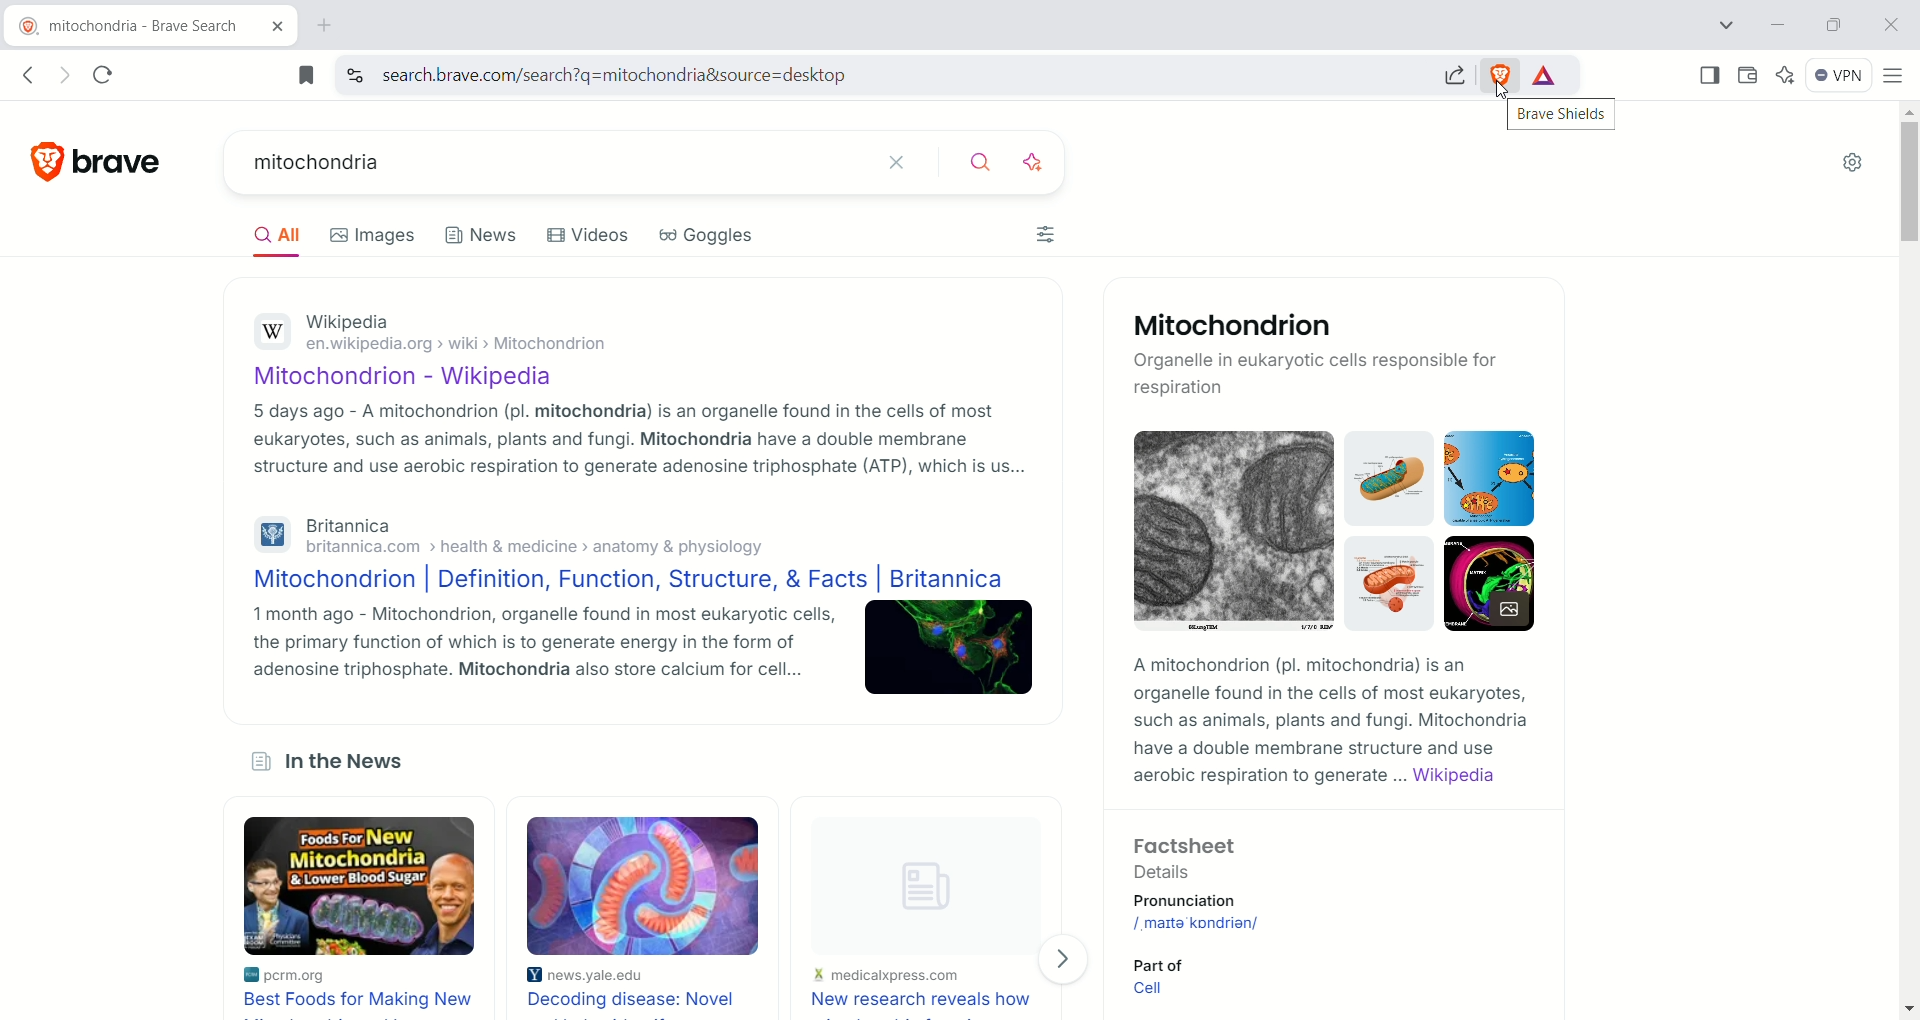 The image size is (1920, 1020). What do you see at coordinates (355, 73) in the screenshot?
I see `view site information` at bounding box center [355, 73].